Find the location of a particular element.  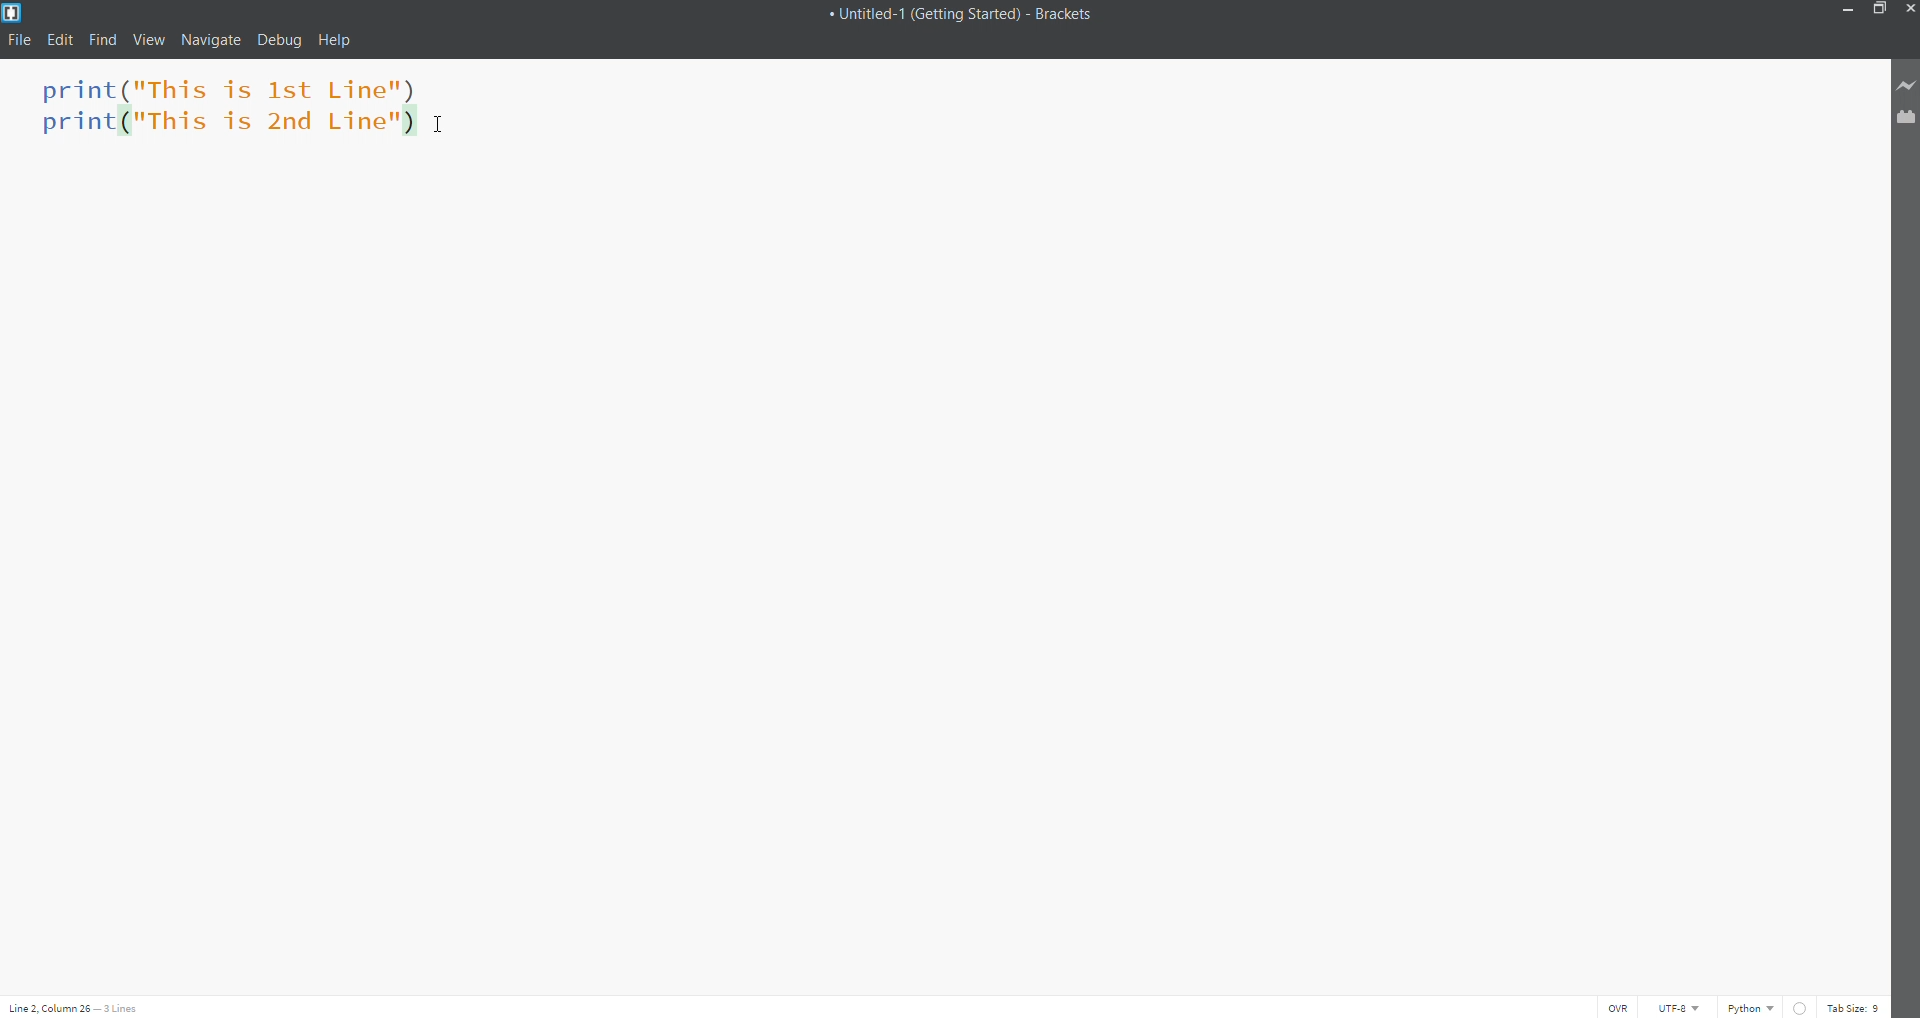

Navigate is located at coordinates (214, 41).